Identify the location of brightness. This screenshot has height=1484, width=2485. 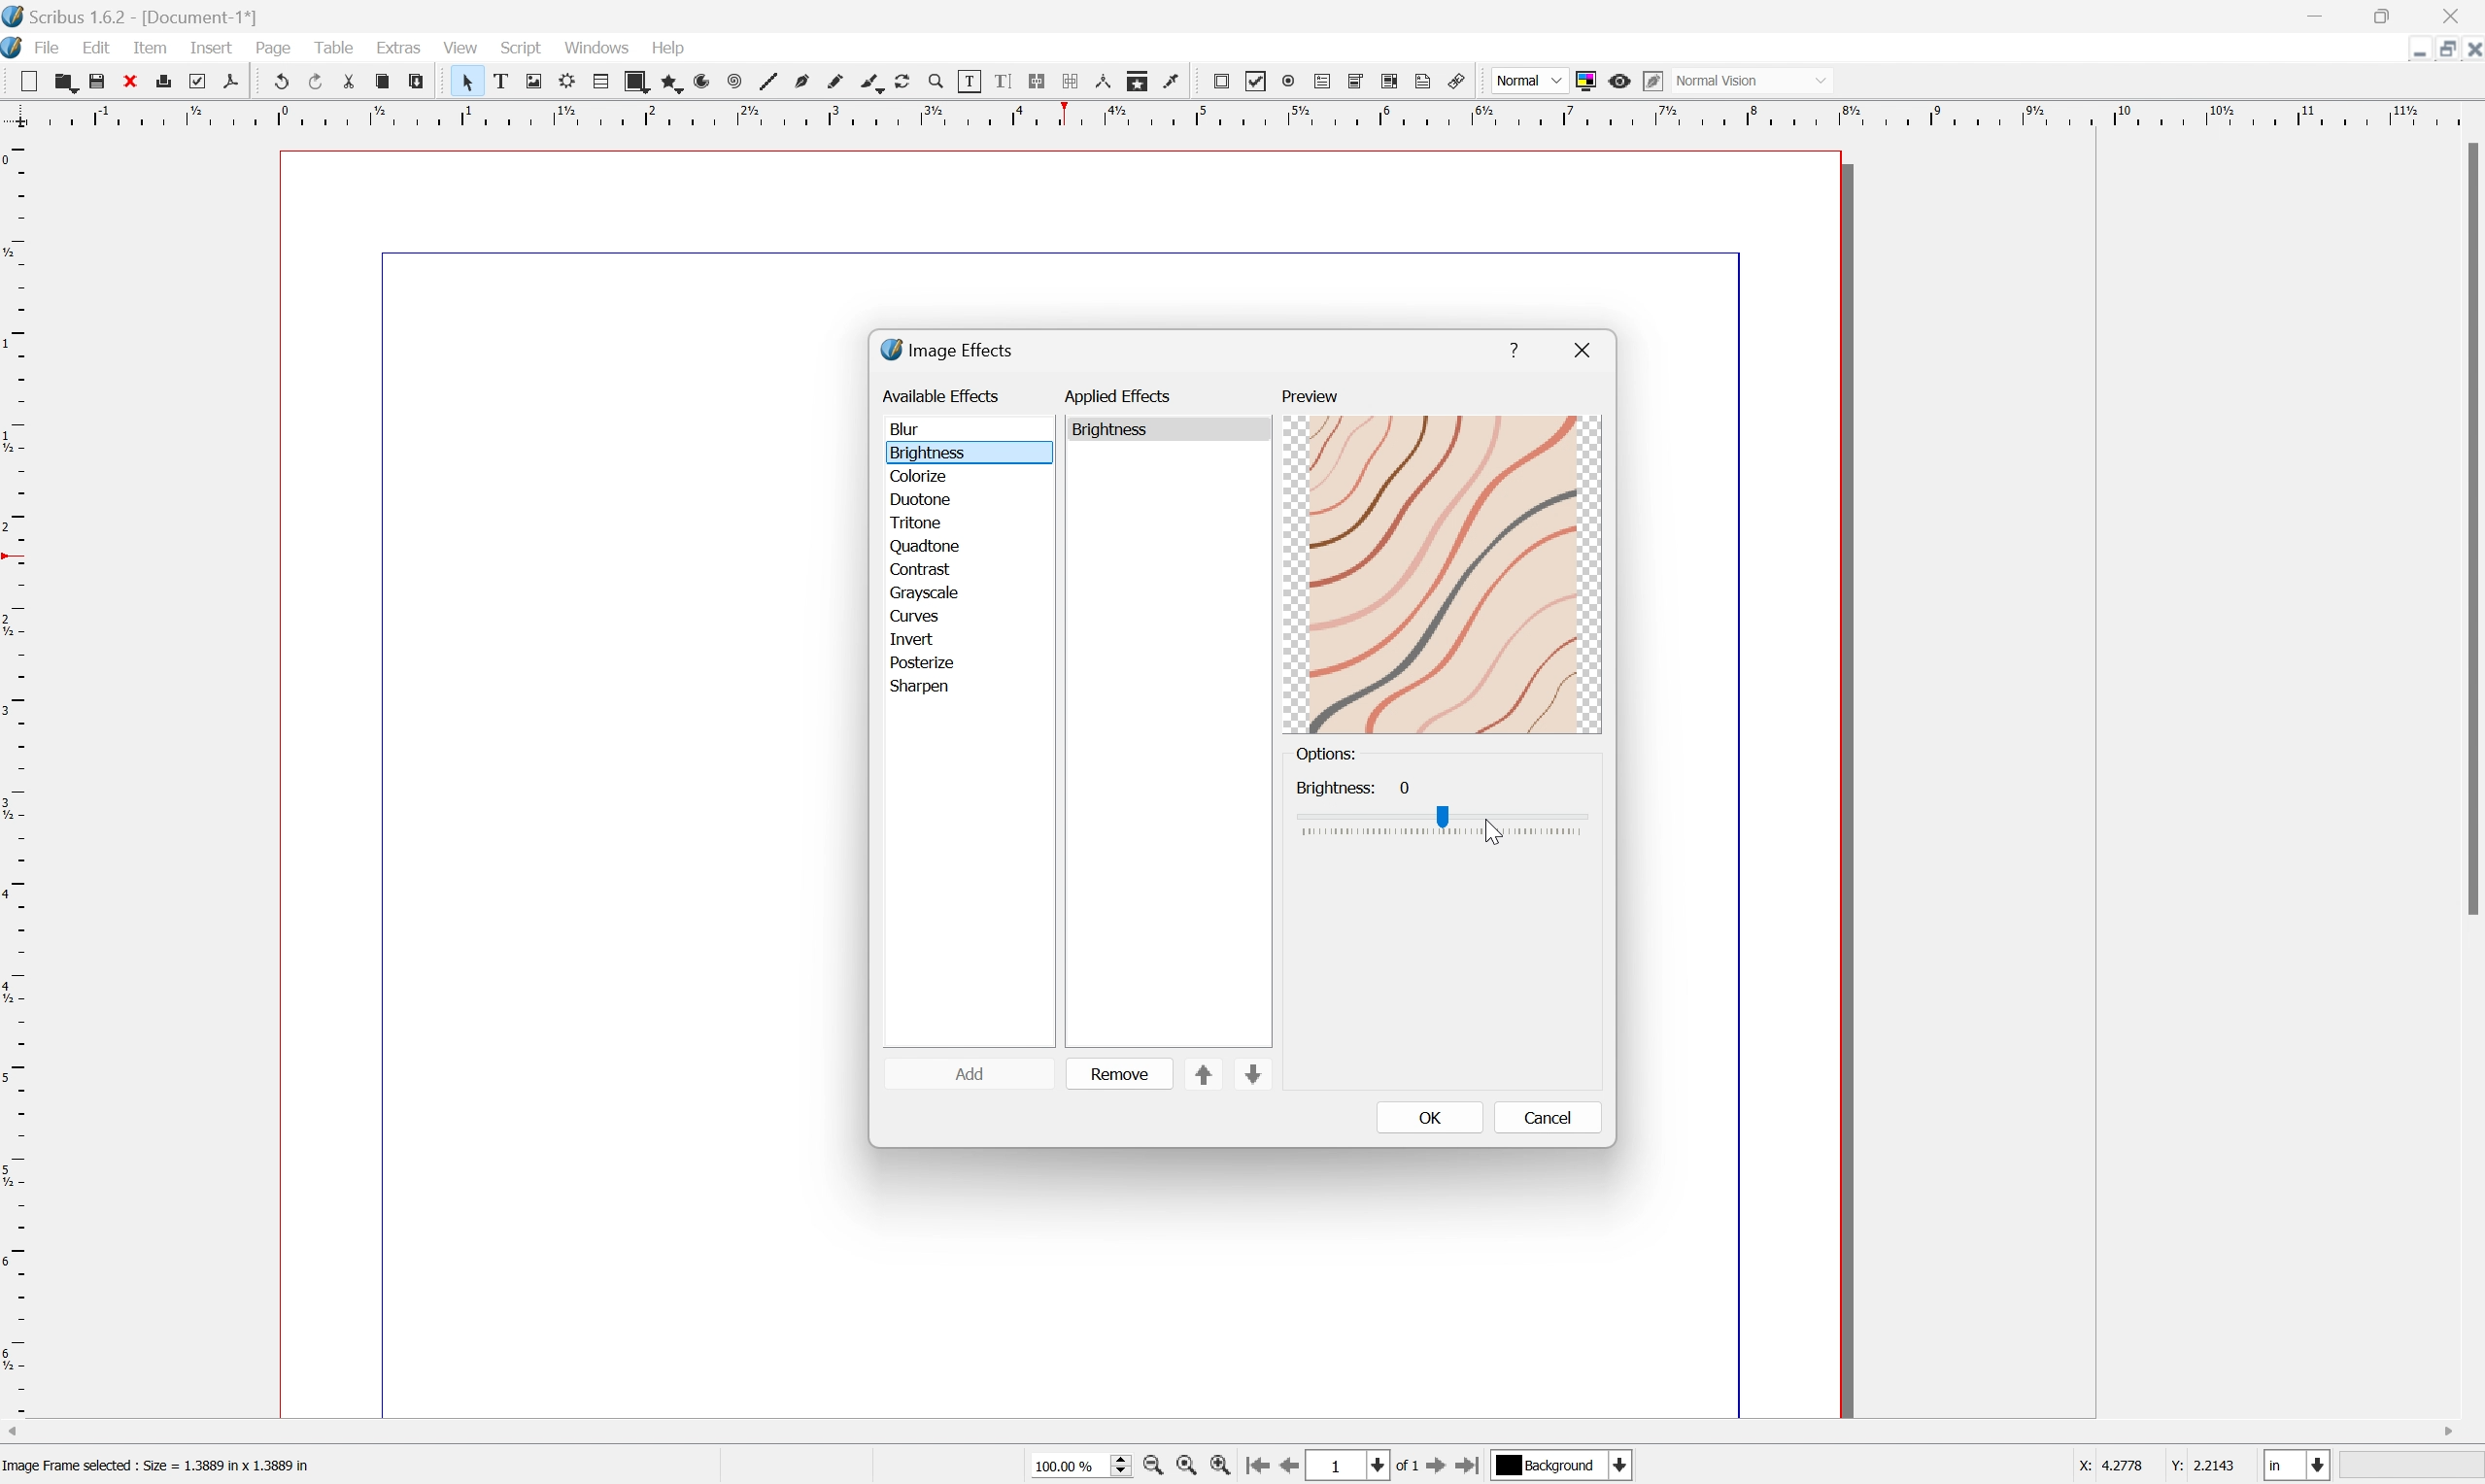
(1115, 429).